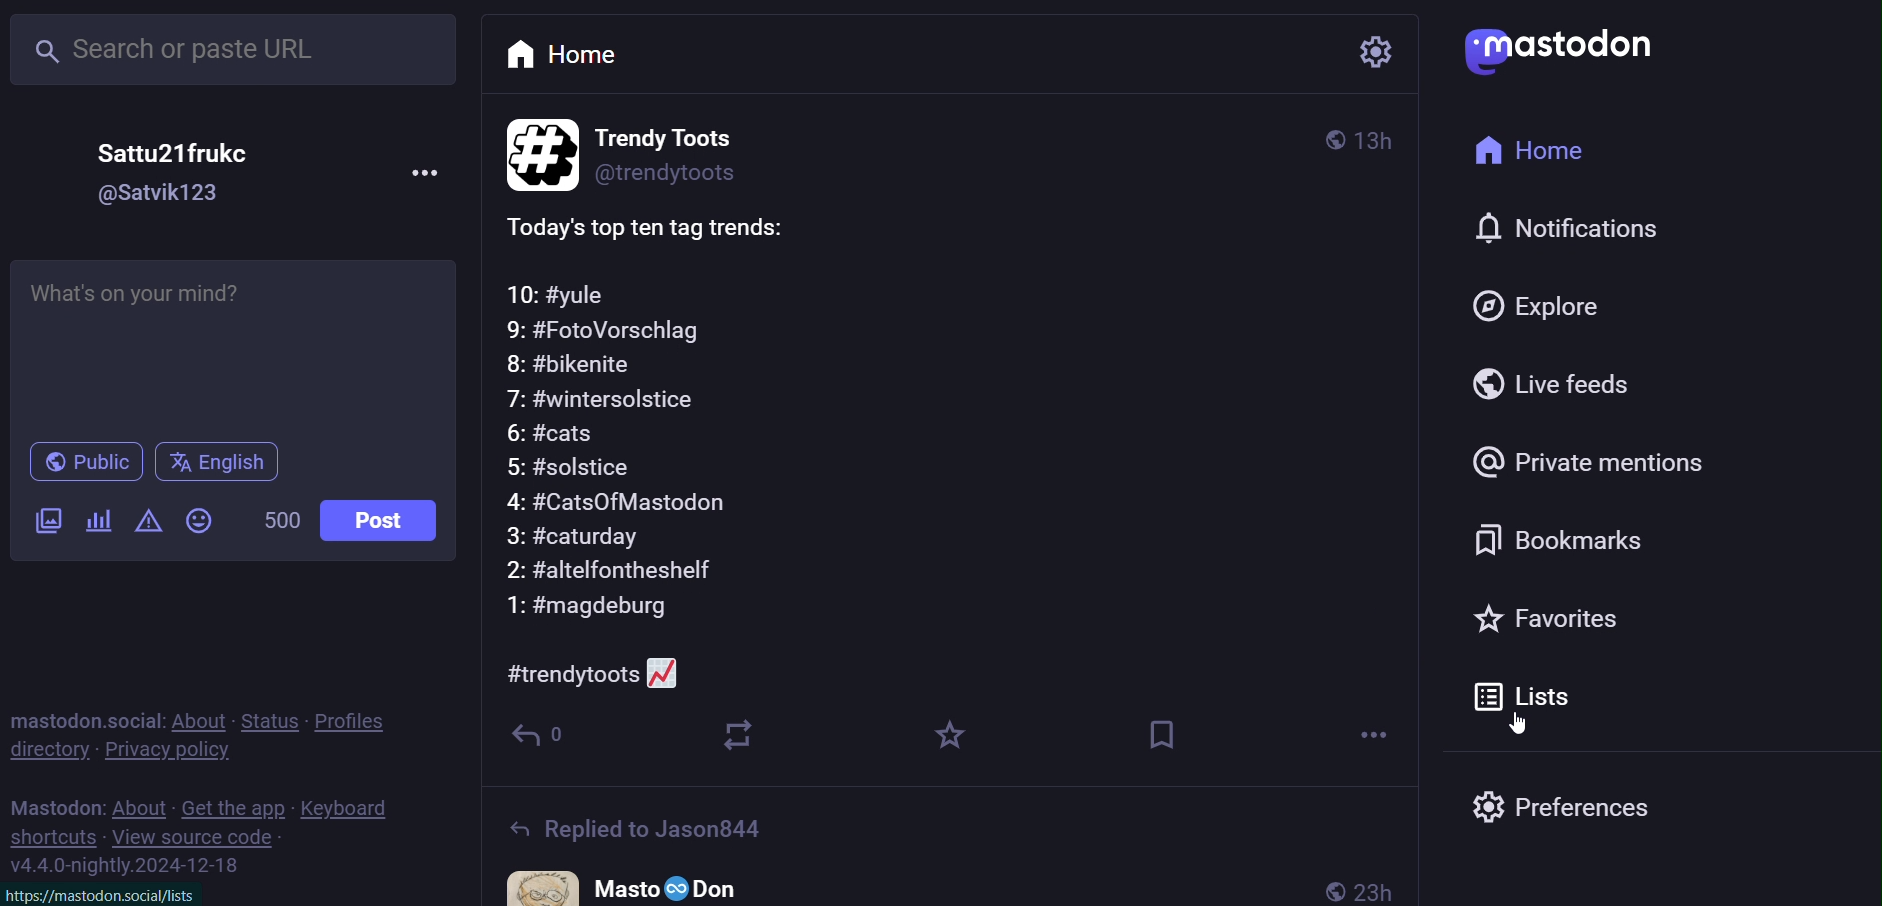 This screenshot has height=906, width=1882. Describe the element at coordinates (47, 748) in the screenshot. I see `directory` at that location.